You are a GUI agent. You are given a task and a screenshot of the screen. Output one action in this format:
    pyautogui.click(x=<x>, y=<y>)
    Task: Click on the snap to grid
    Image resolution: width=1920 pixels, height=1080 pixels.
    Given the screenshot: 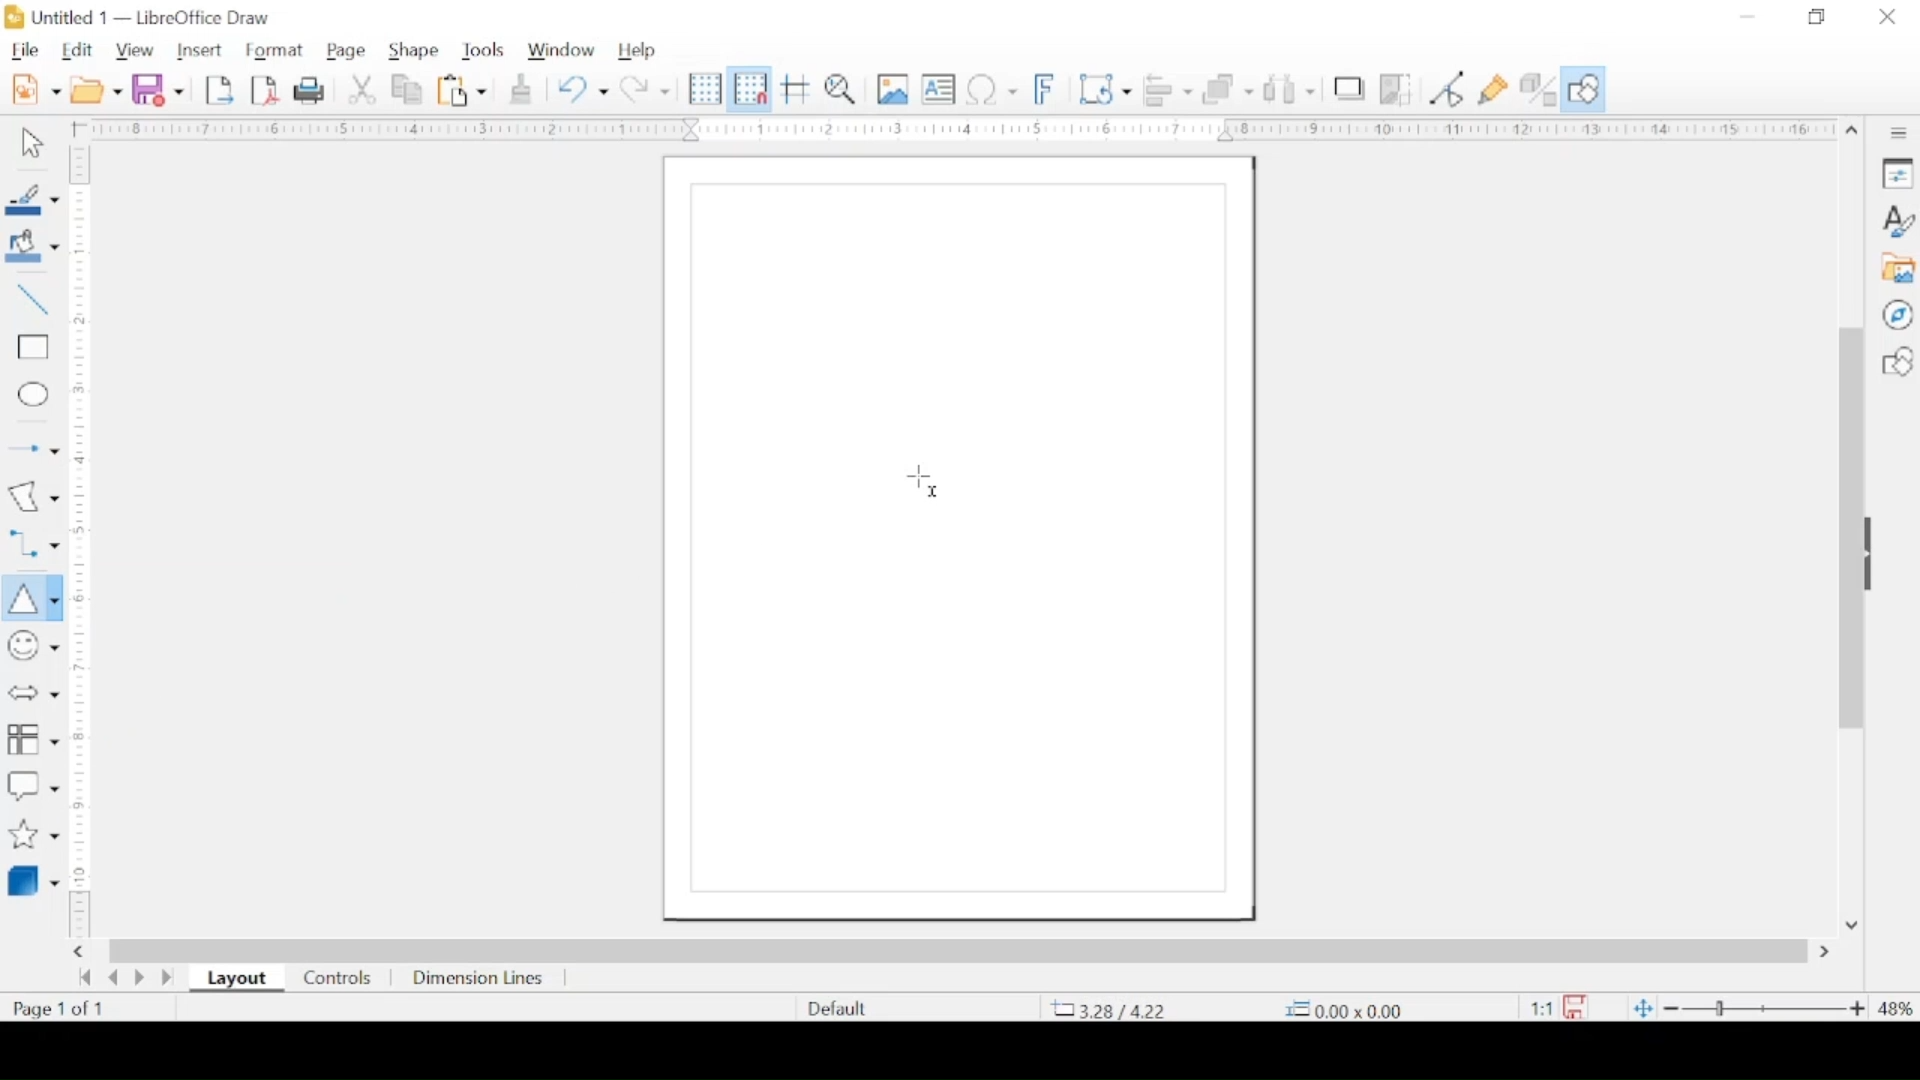 What is the action you would take?
    pyautogui.click(x=749, y=89)
    